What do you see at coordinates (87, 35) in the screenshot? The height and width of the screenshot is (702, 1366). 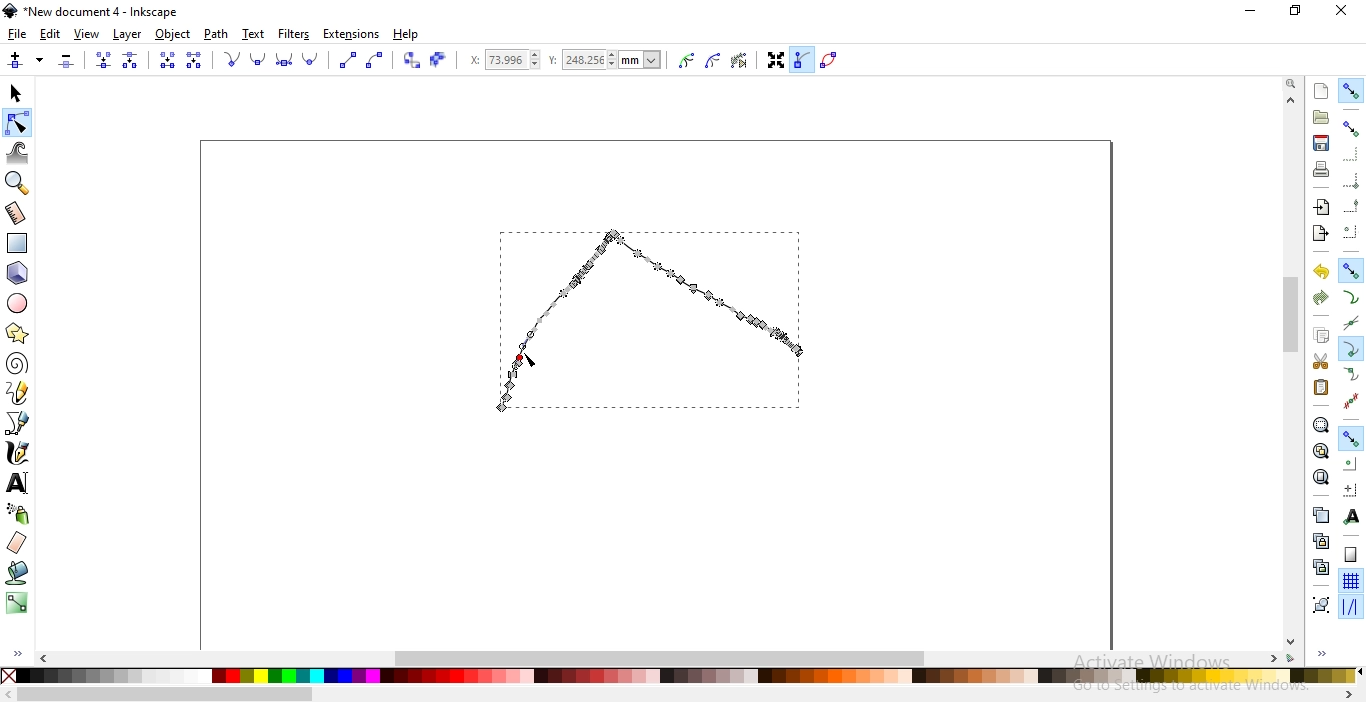 I see `view` at bounding box center [87, 35].